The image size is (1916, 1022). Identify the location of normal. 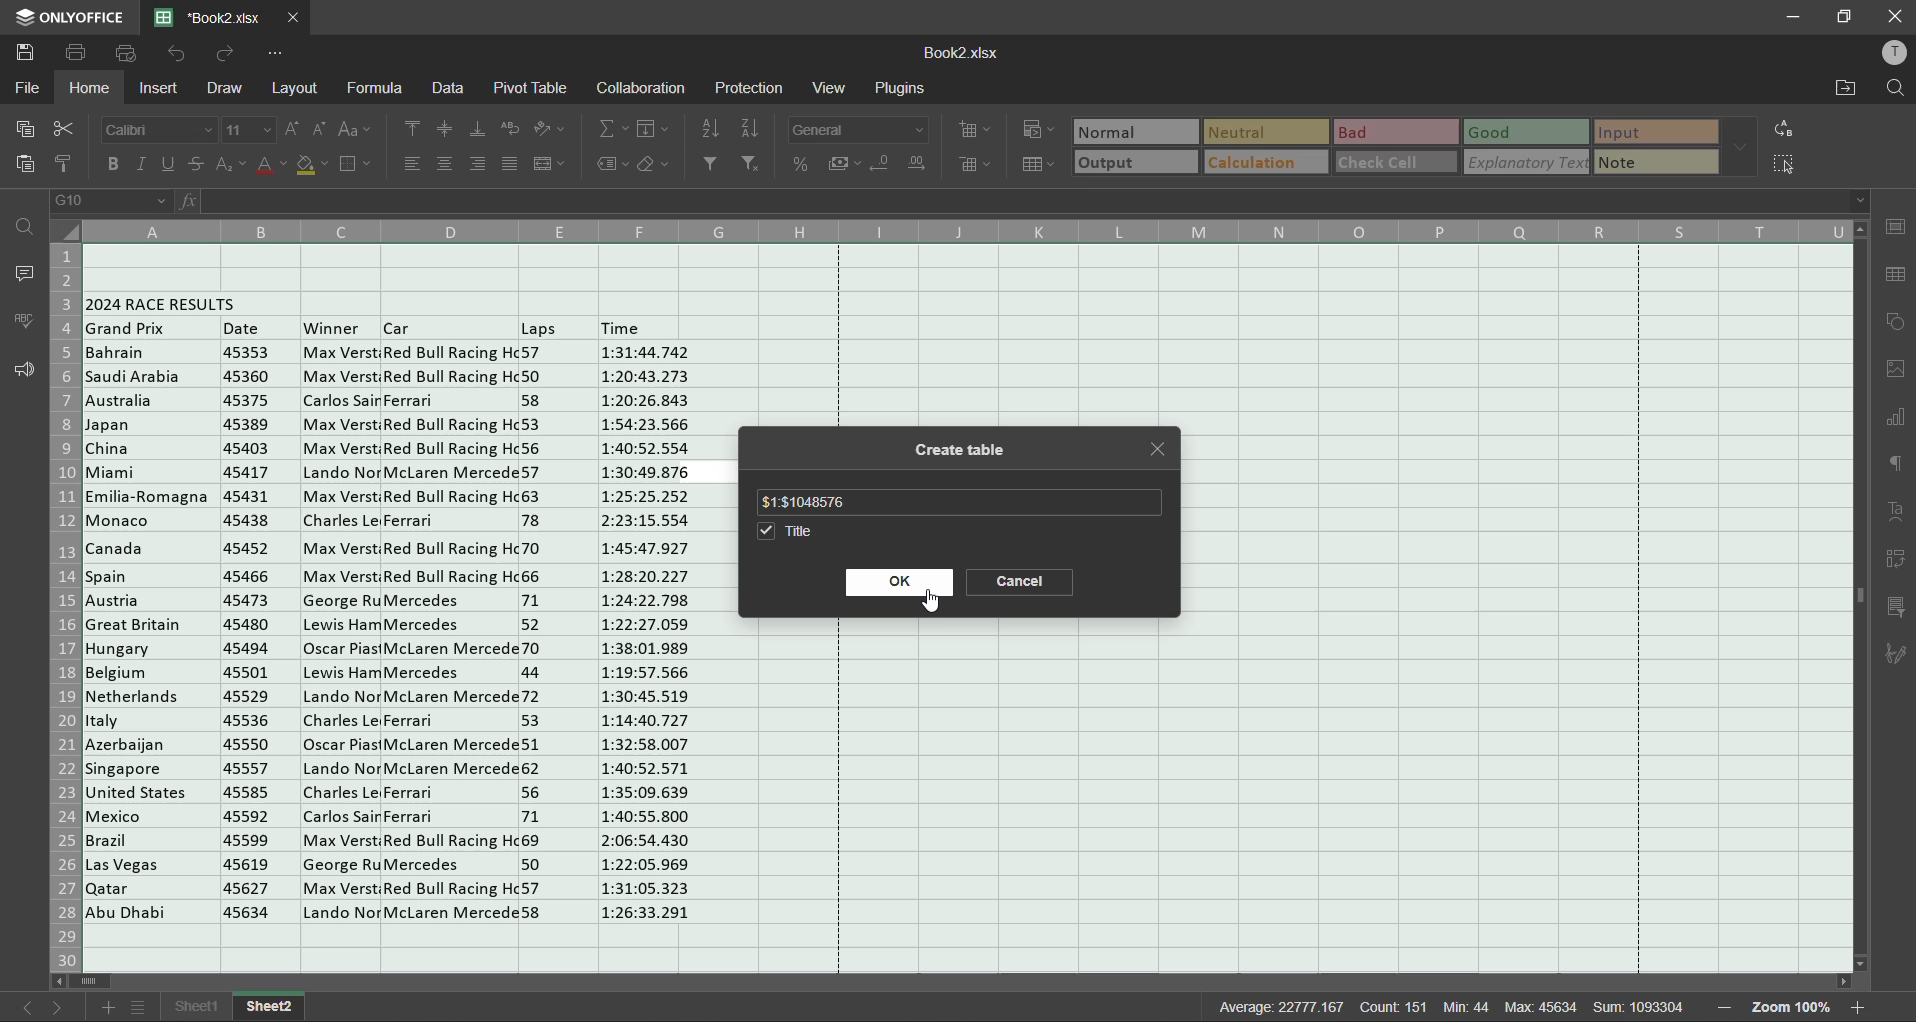
(1137, 131).